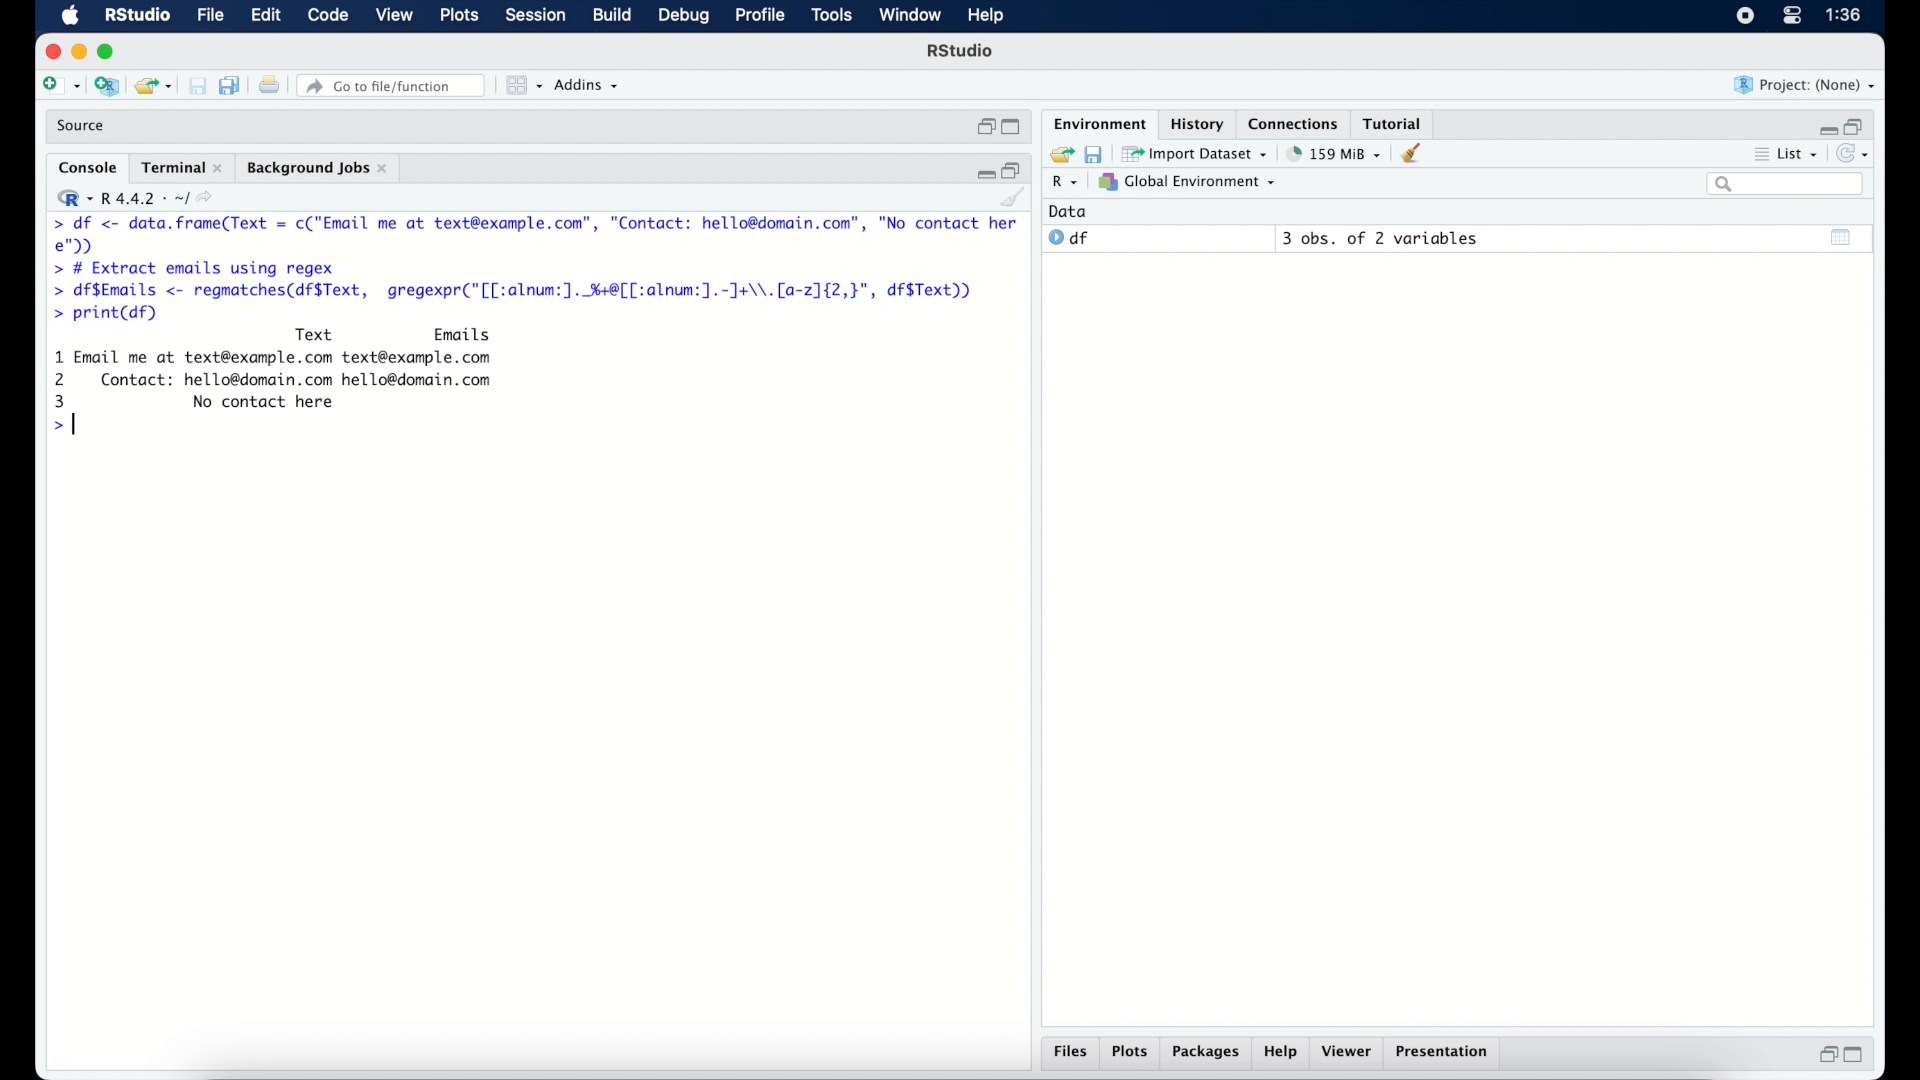 This screenshot has height=1080, width=1920. What do you see at coordinates (1070, 238) in the screenshot?
I see `df` at bounding box center [1070, 238].